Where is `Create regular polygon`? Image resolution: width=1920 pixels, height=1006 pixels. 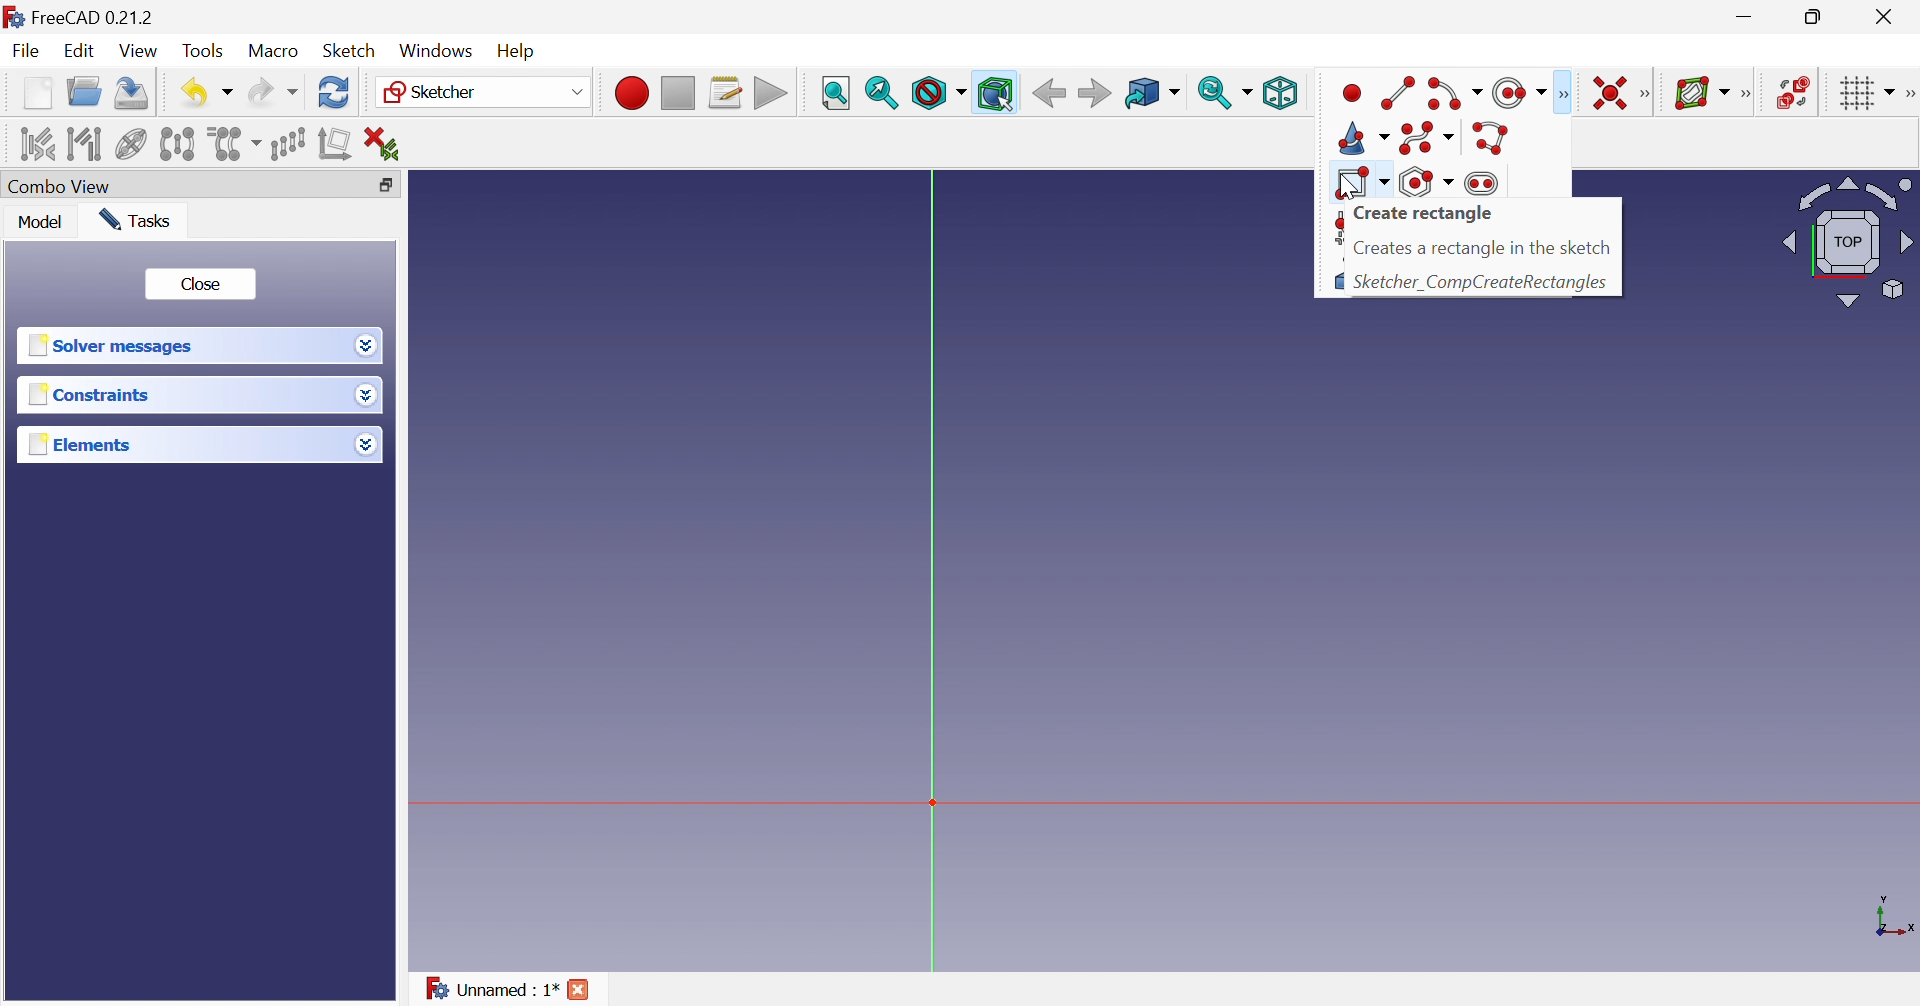
Create regular polygon is located at coordinates (1426, 181).